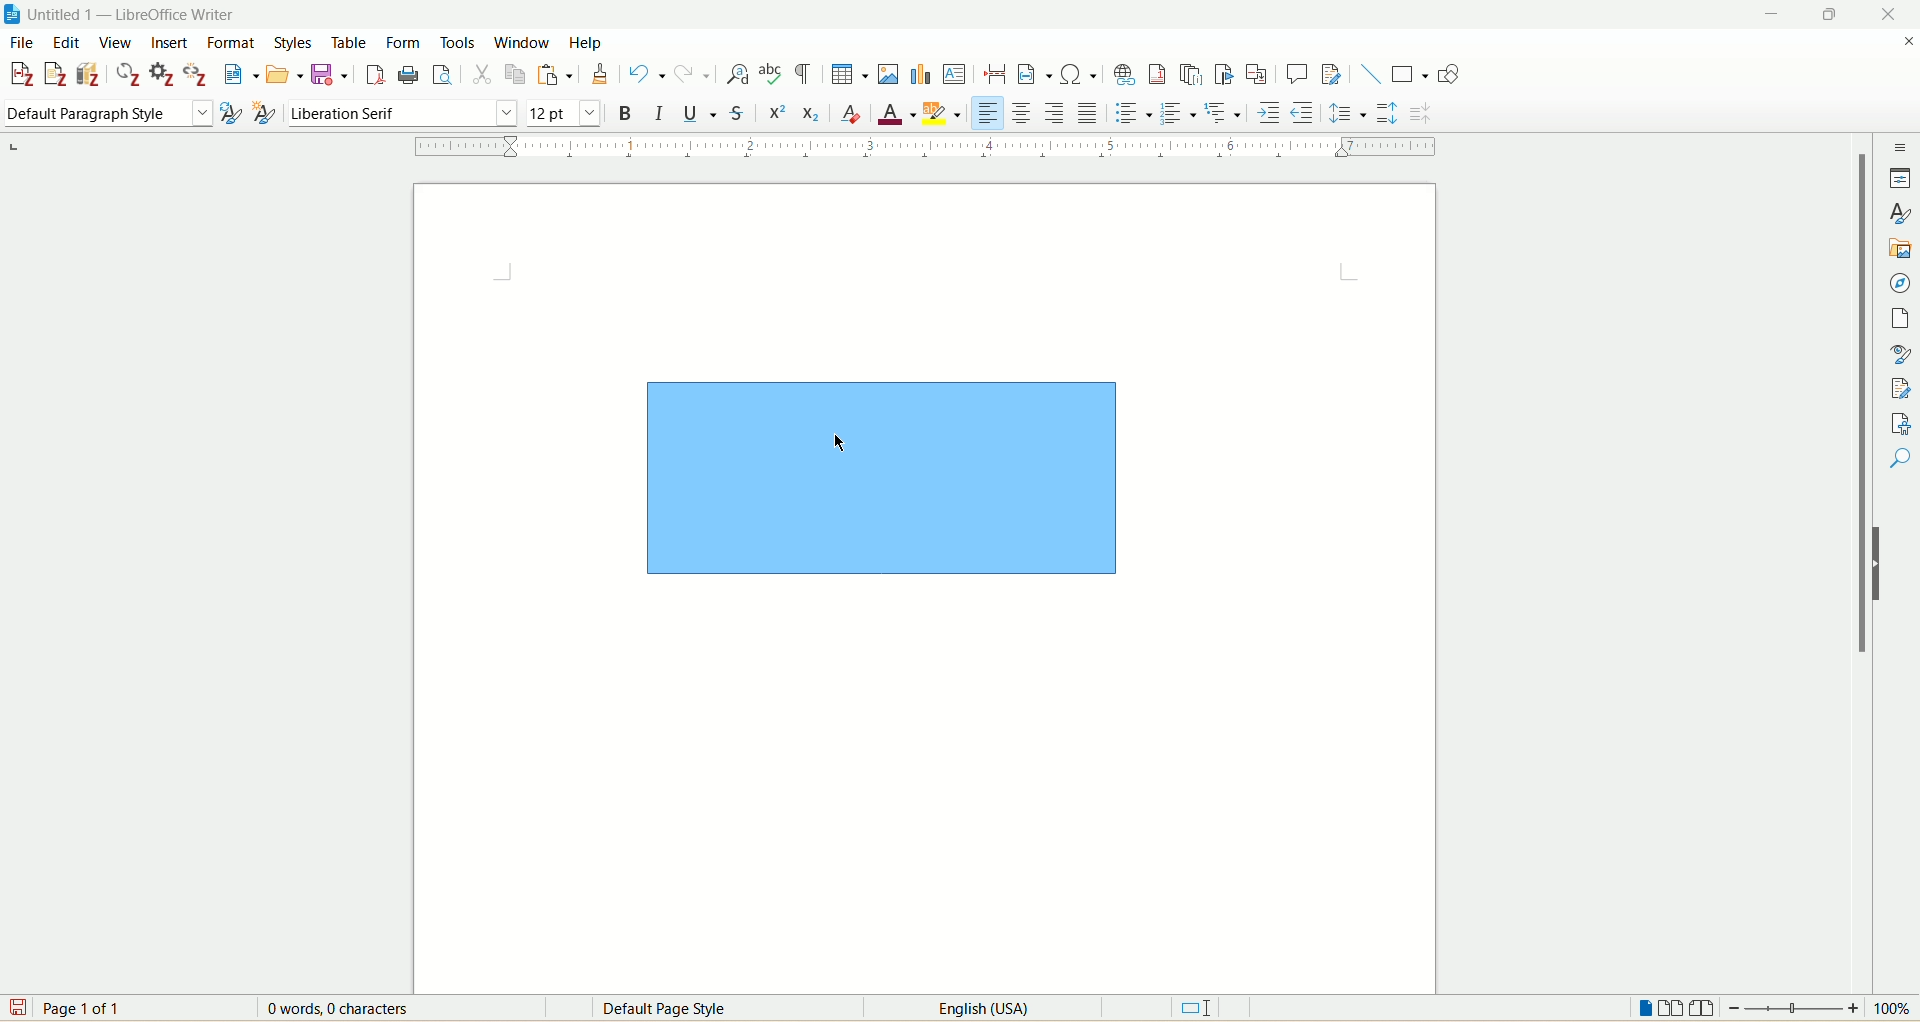  I want to click on underline, so click(701, 113).